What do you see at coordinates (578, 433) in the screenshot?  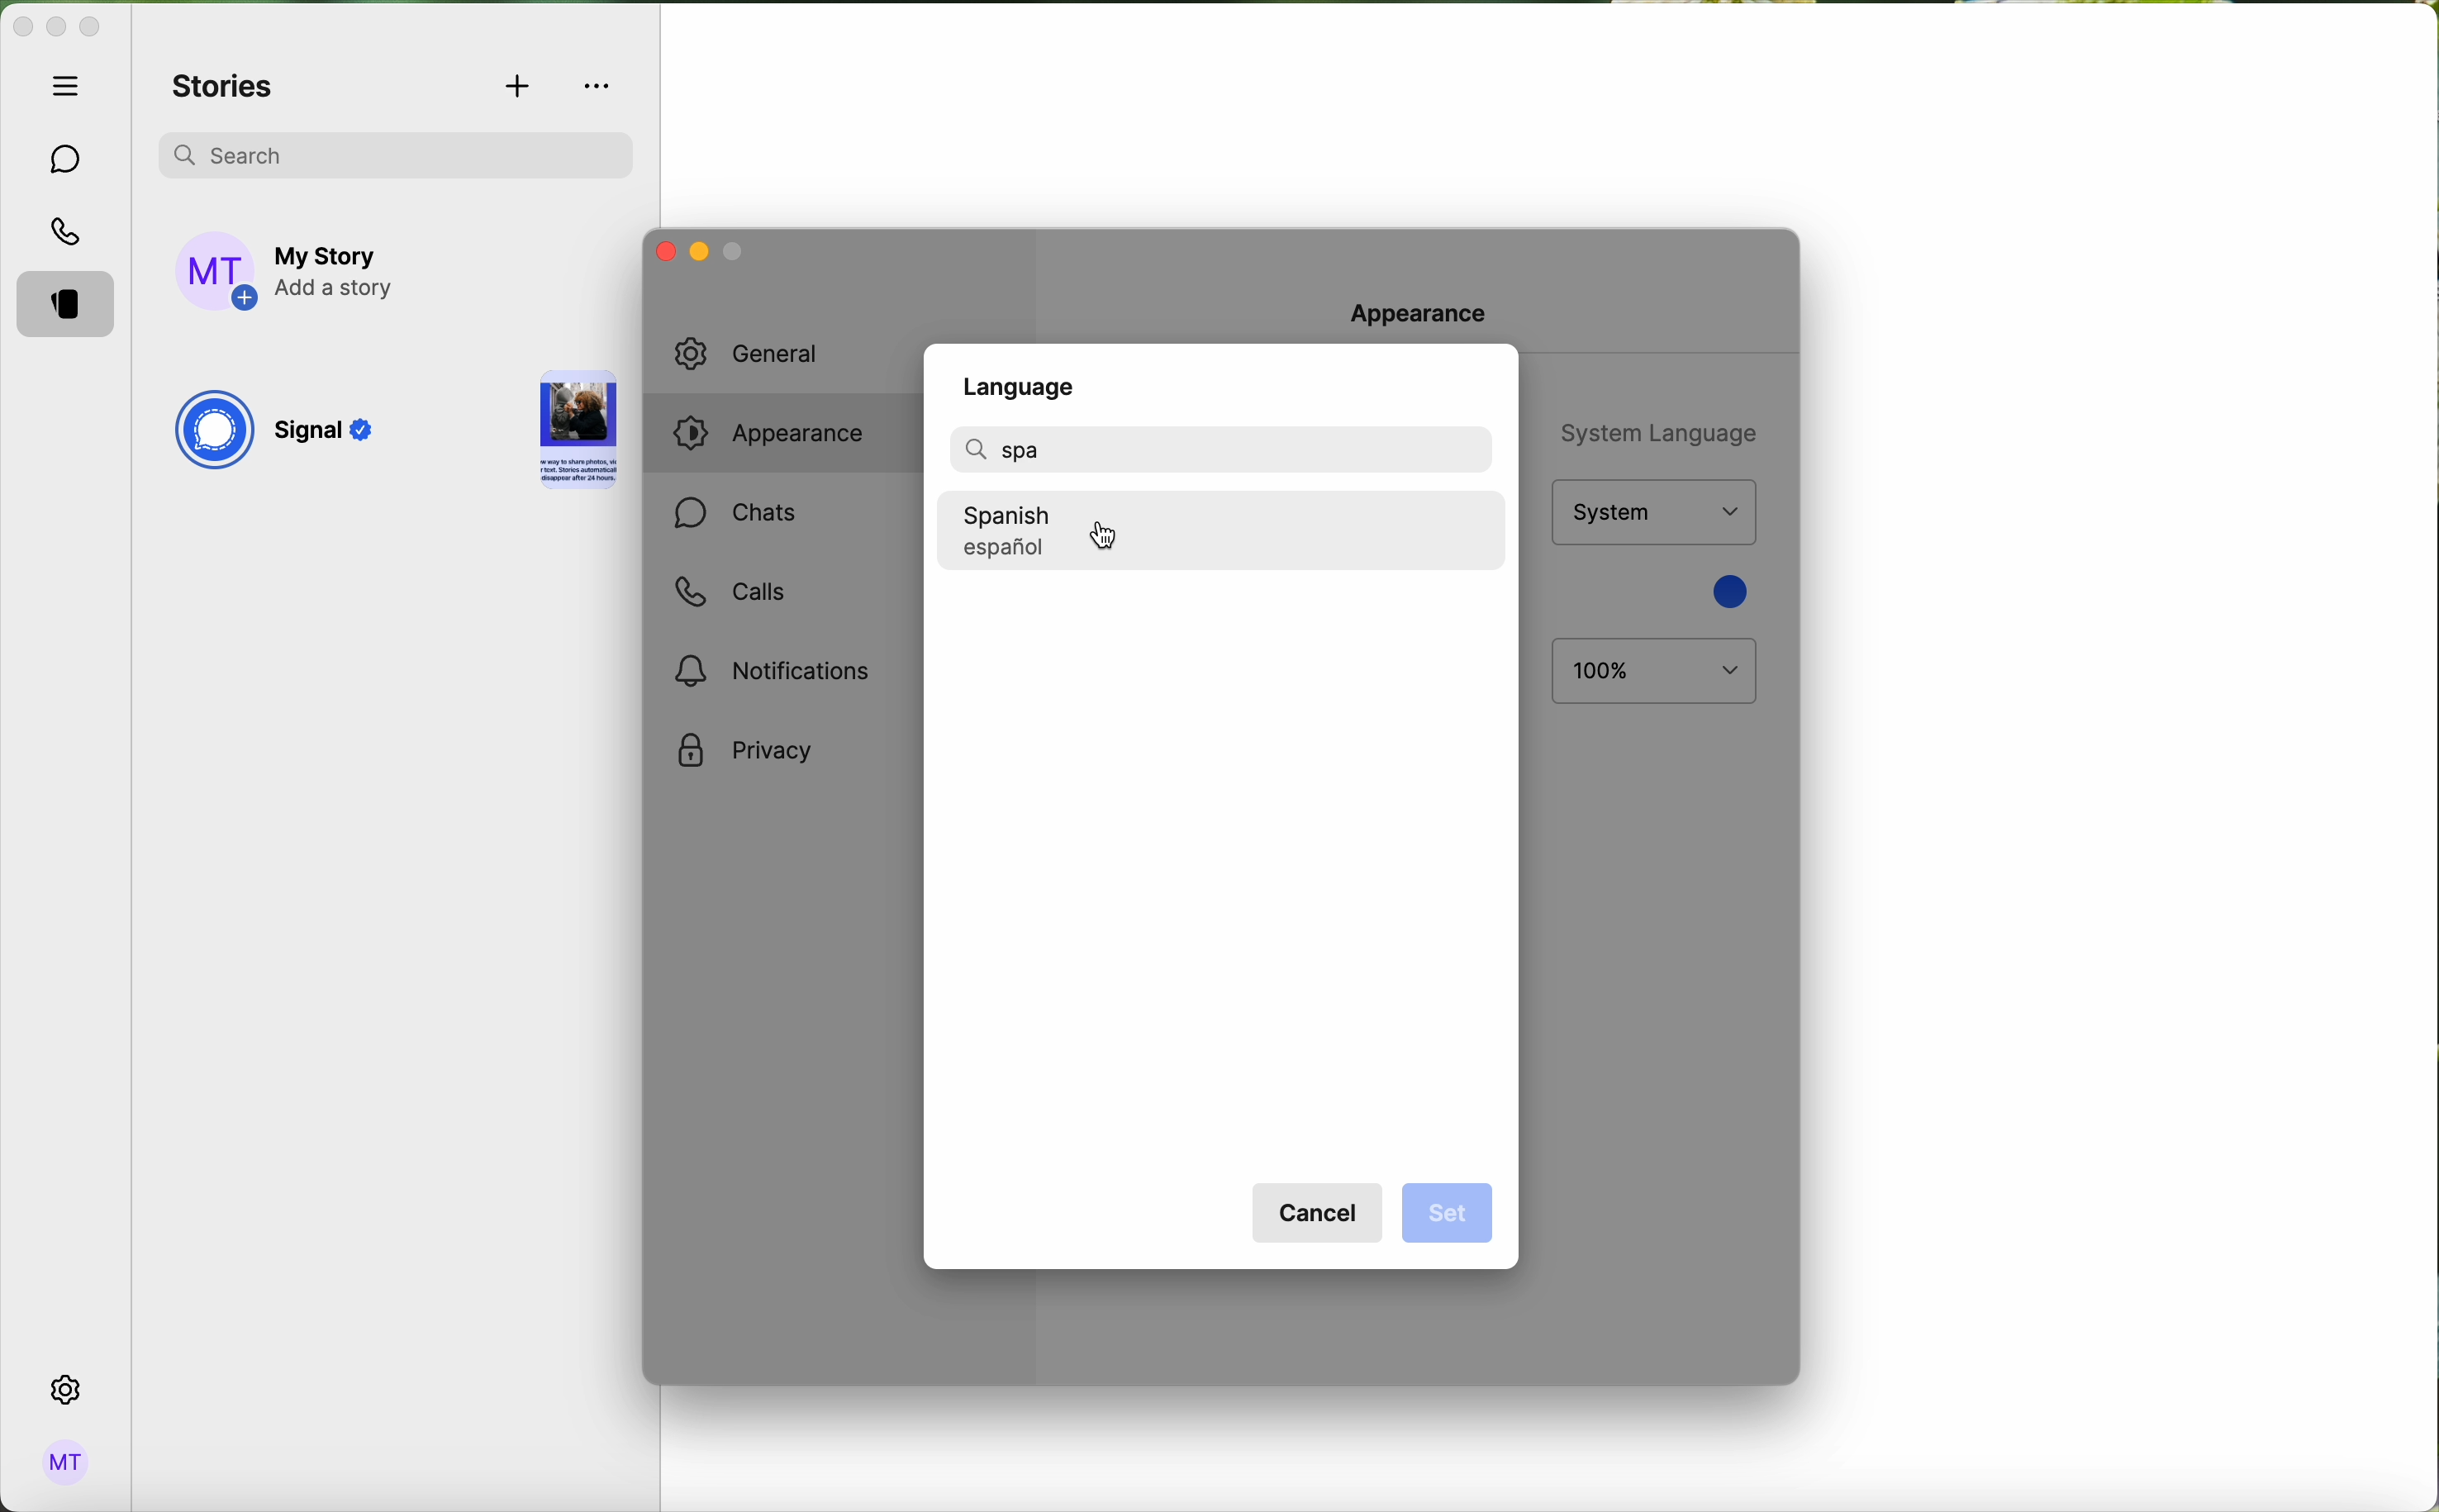 I see `story` at bounding box center [578, 433].